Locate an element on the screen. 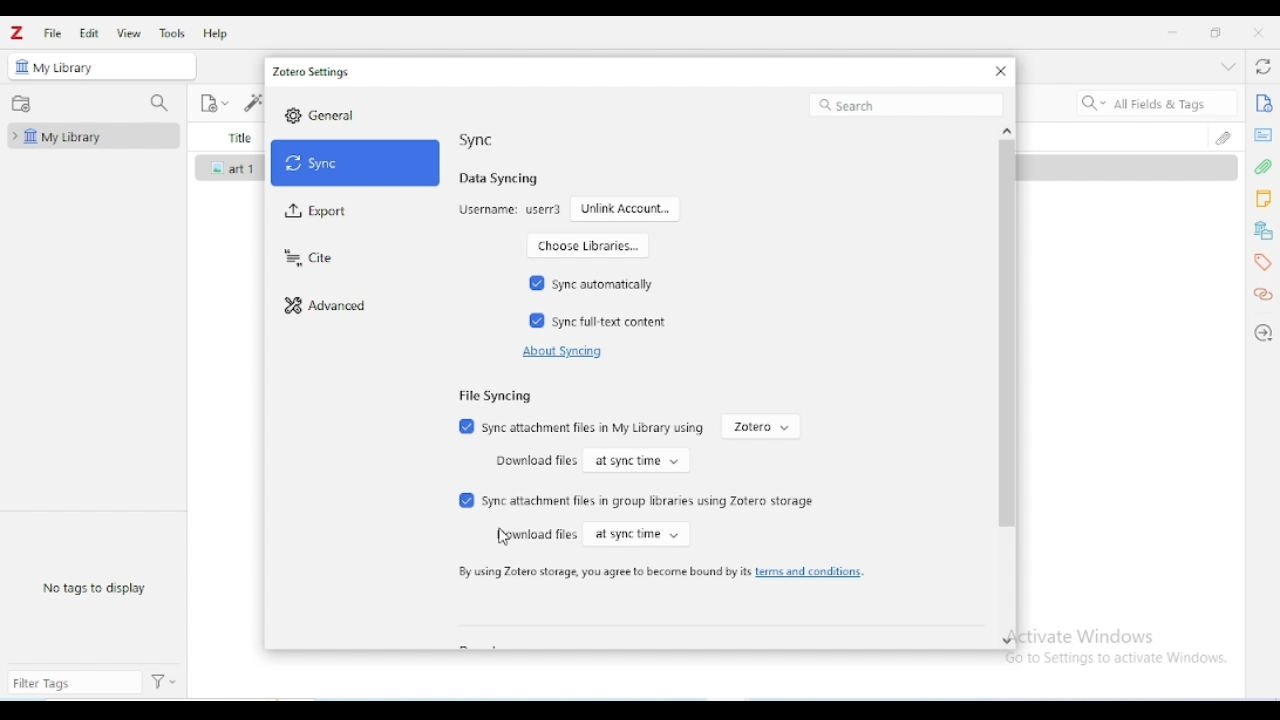  sync automatically is located at coordinates (602, 284).